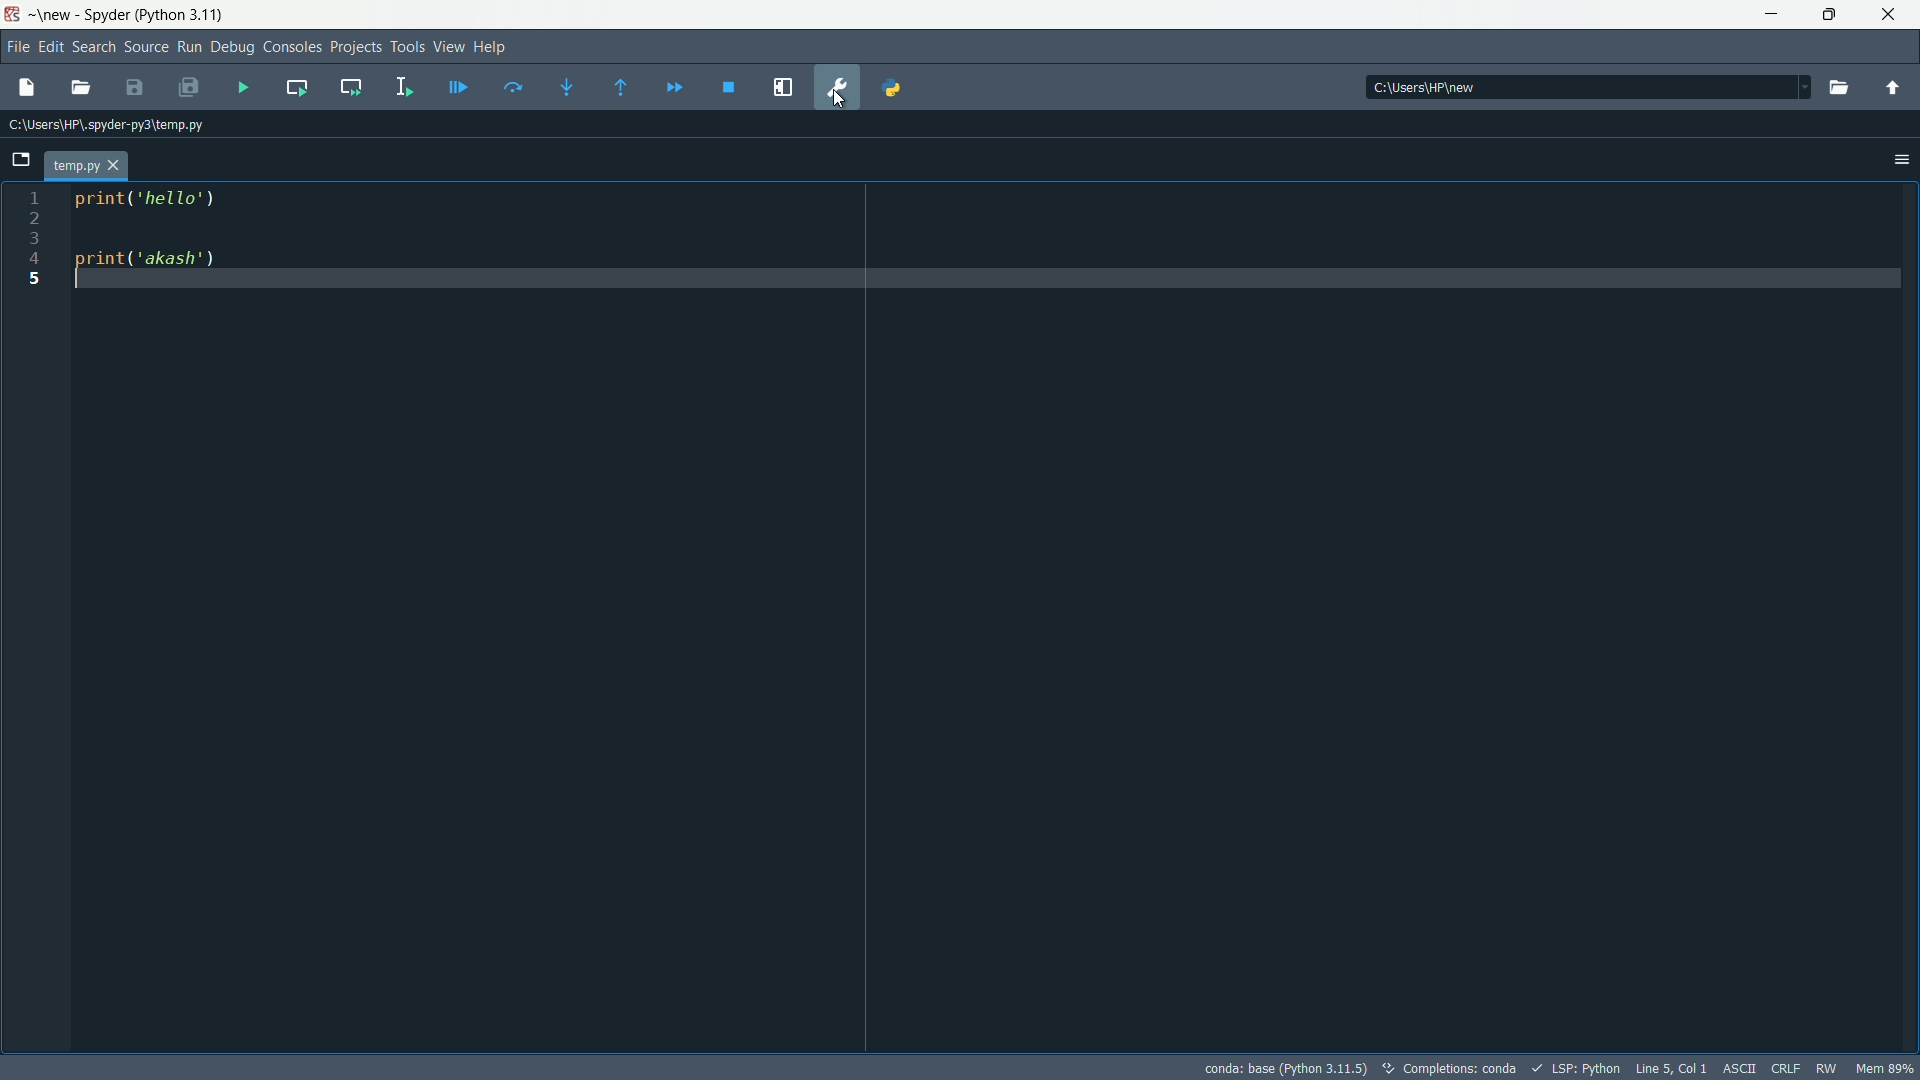 Image resolution: width=1920 pixels, height=1080 pixels. What do you see at coordinates (80, 88) in the screenshot?
I see `open file` at bounding box center [80, 88].